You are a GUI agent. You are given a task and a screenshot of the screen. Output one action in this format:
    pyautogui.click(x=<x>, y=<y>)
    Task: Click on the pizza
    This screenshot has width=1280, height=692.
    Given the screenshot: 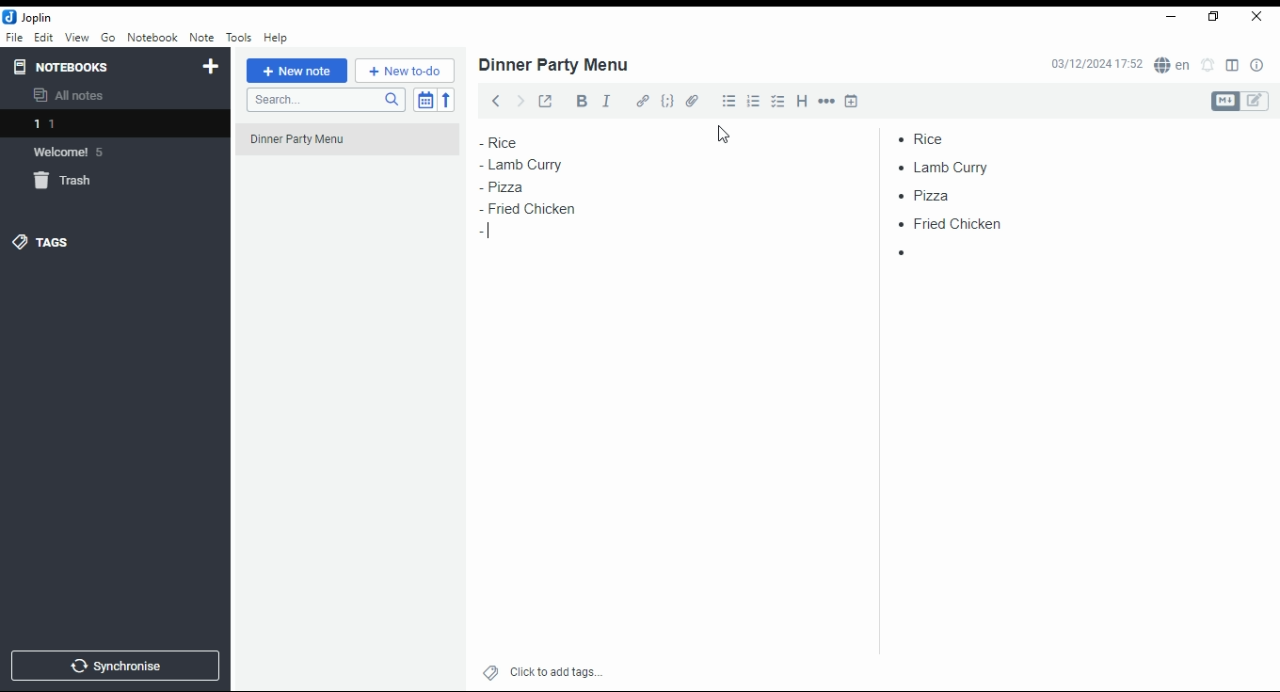 What is the action you would take?
    pyautogui.click(x=928, y=197)
    